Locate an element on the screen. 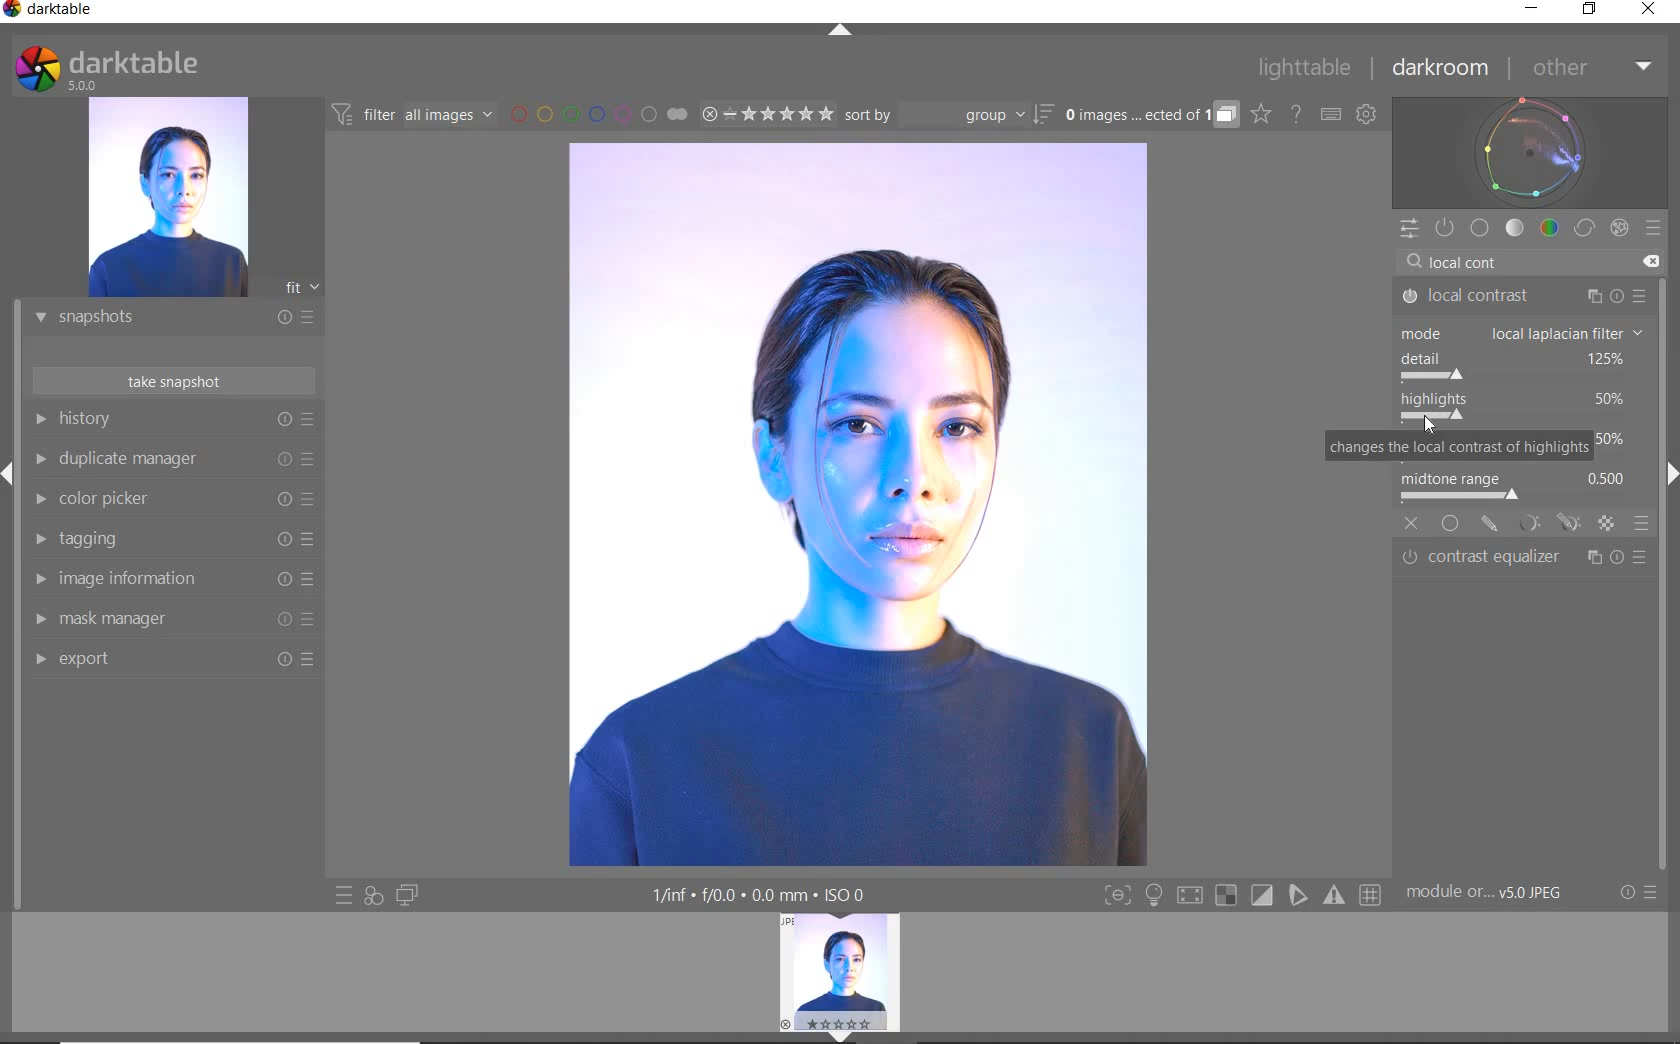 The height and width of the screenshot is (1044, 1680). COLOR is located at coordinates (1550, 227).